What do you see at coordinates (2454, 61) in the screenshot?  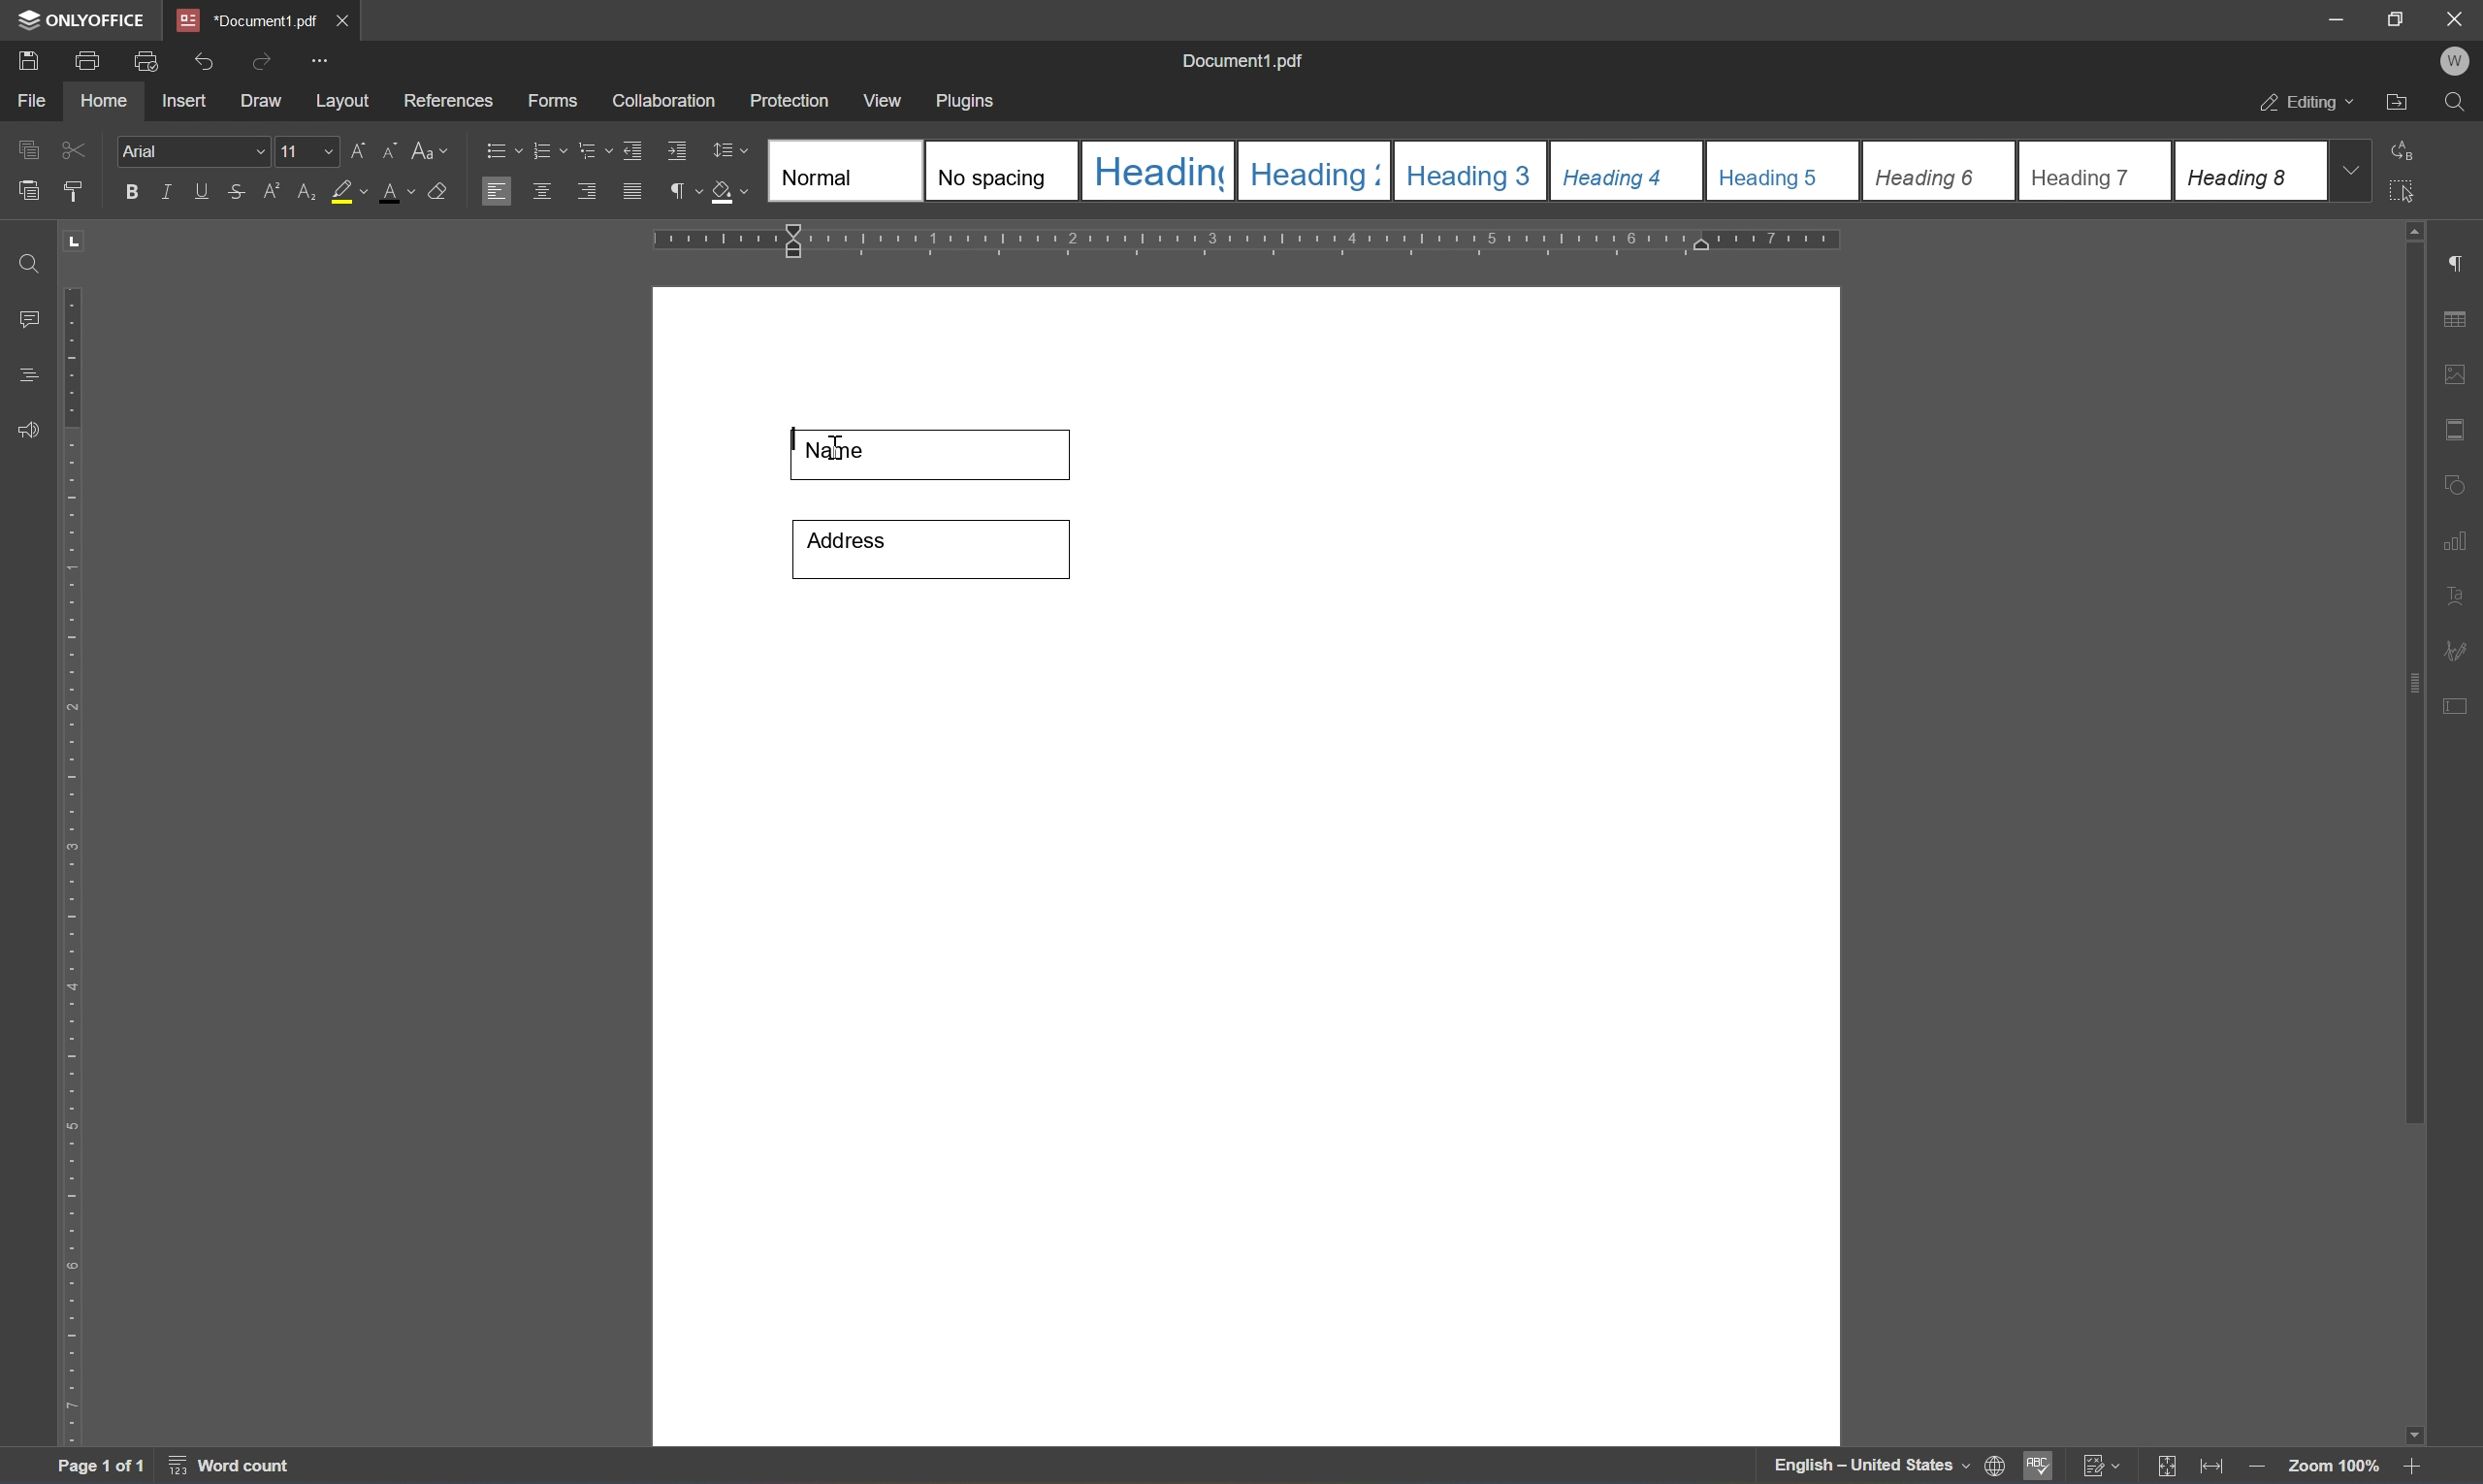 I see `welcome` at bounding box center [2454, 61].